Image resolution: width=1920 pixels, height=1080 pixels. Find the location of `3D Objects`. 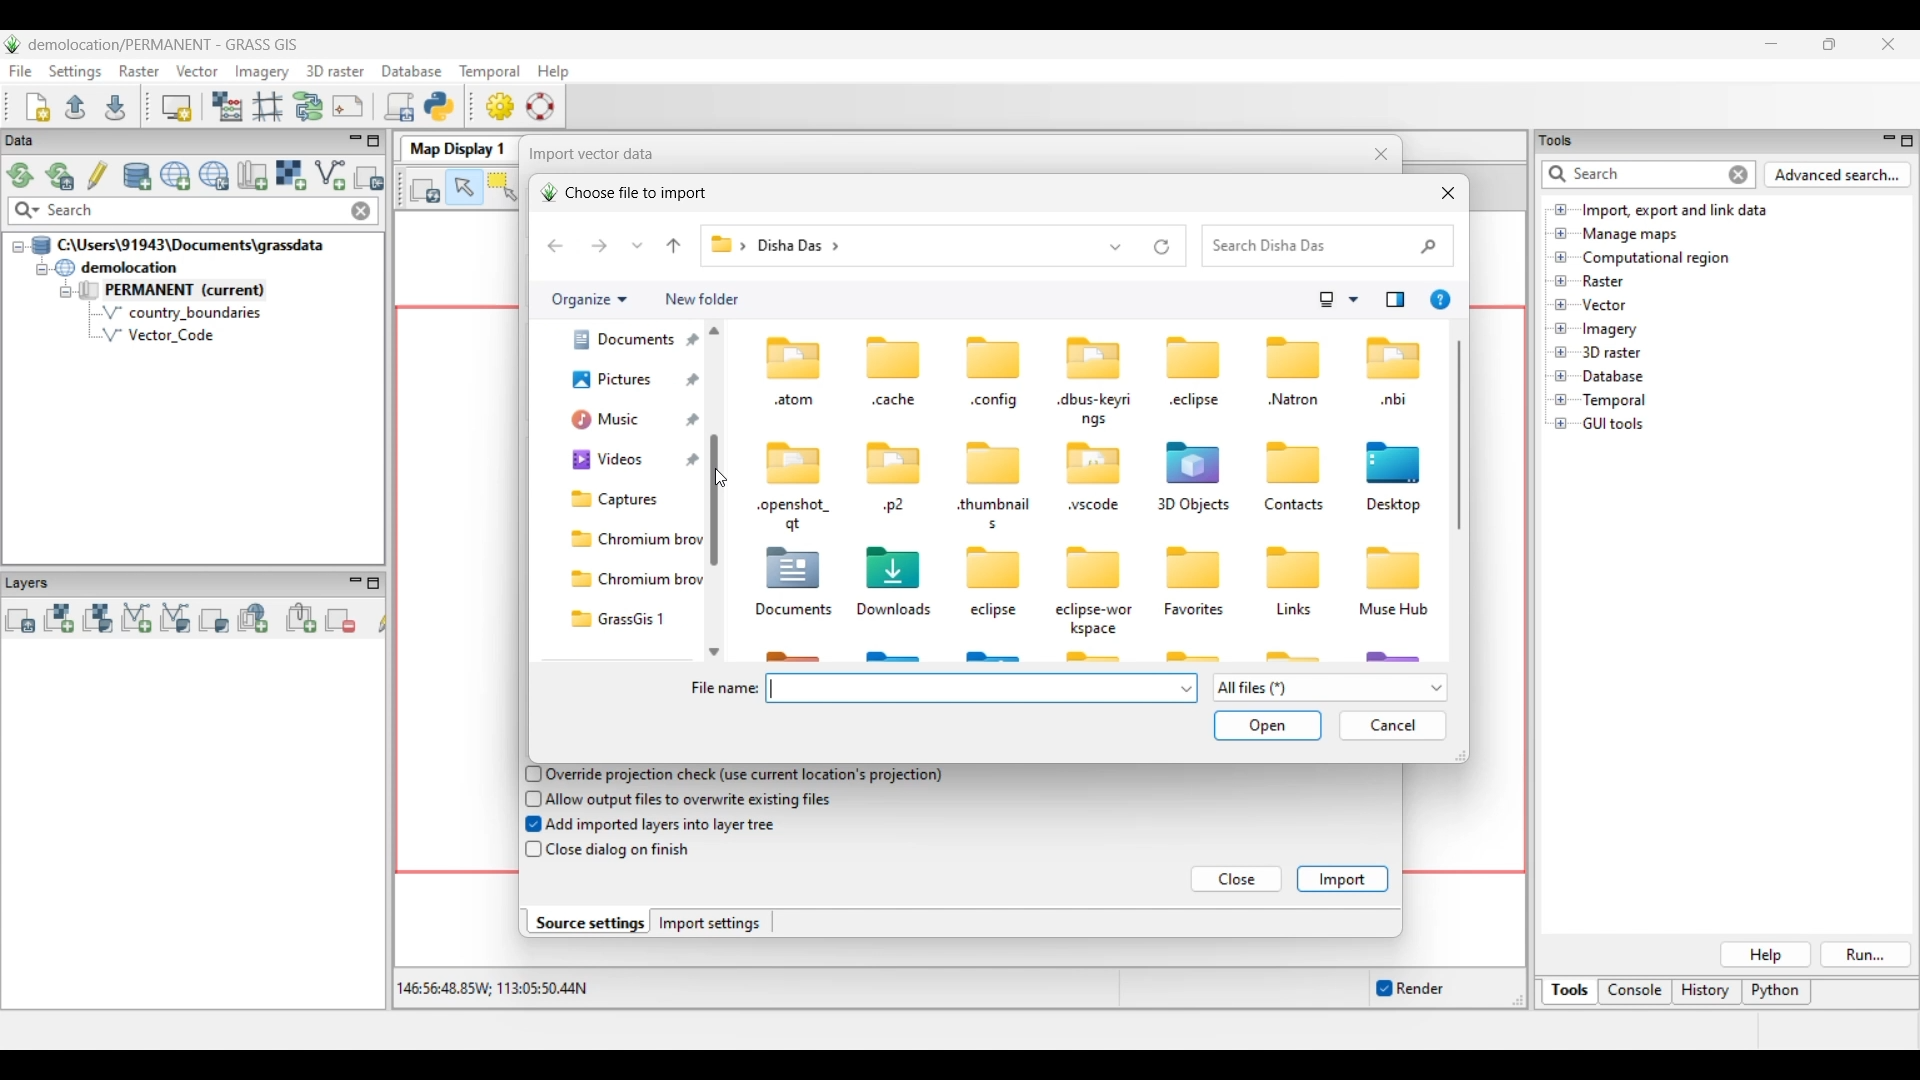

3D Objects is located at coordinates (1192, 506).